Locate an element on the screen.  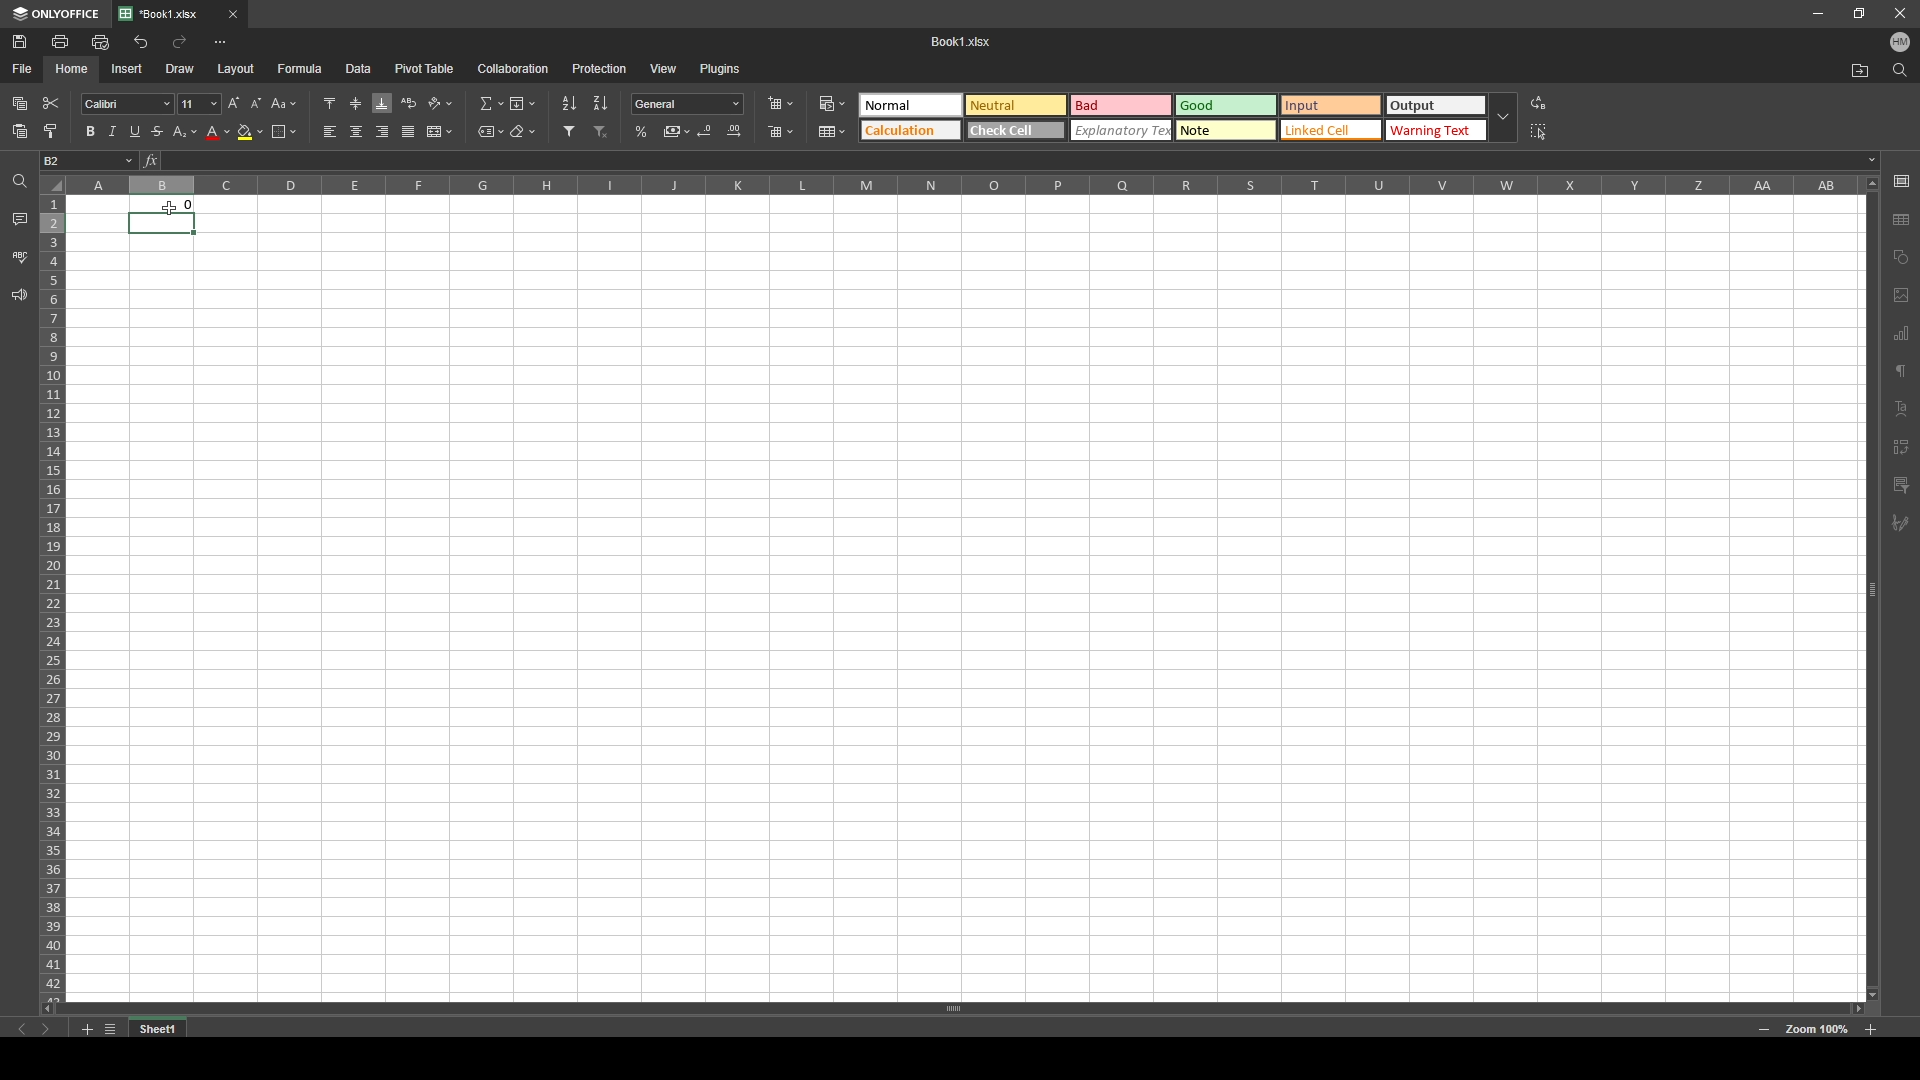
delete cells is located at coordinates (781, 130).